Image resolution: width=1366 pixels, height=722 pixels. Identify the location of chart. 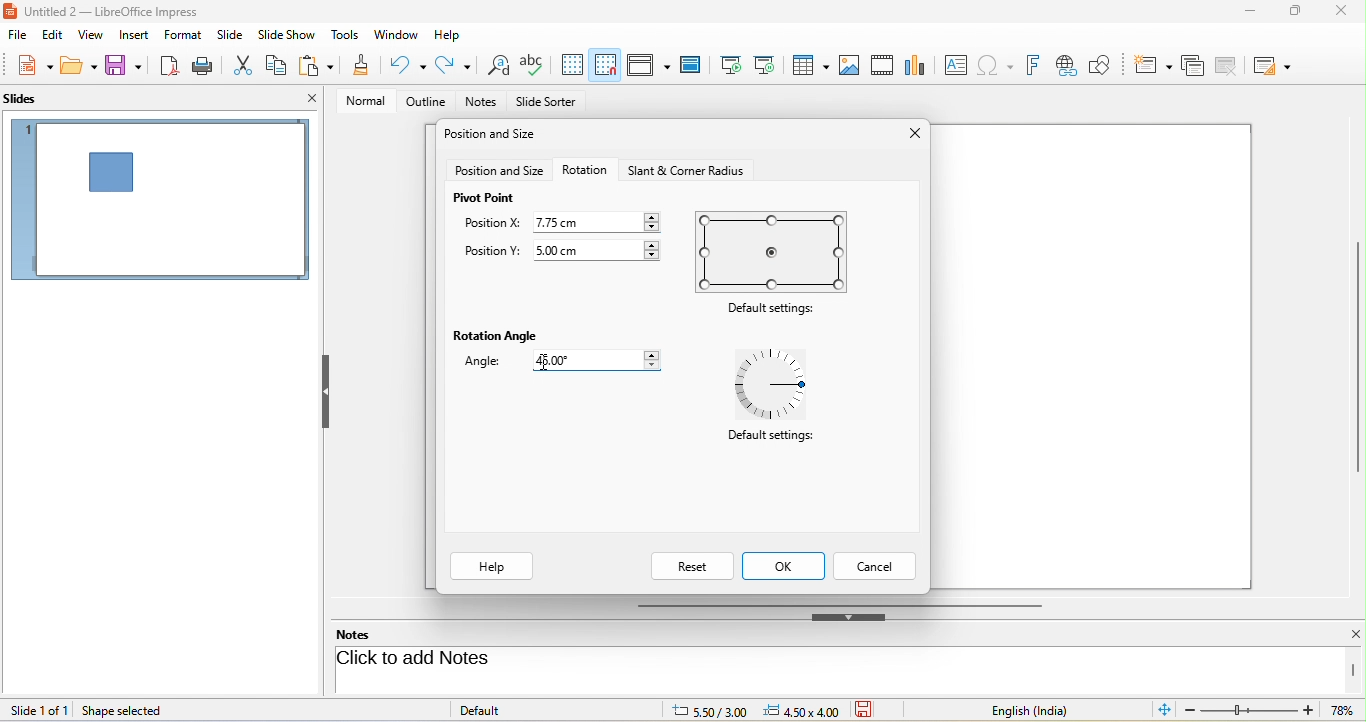
(917, 64).